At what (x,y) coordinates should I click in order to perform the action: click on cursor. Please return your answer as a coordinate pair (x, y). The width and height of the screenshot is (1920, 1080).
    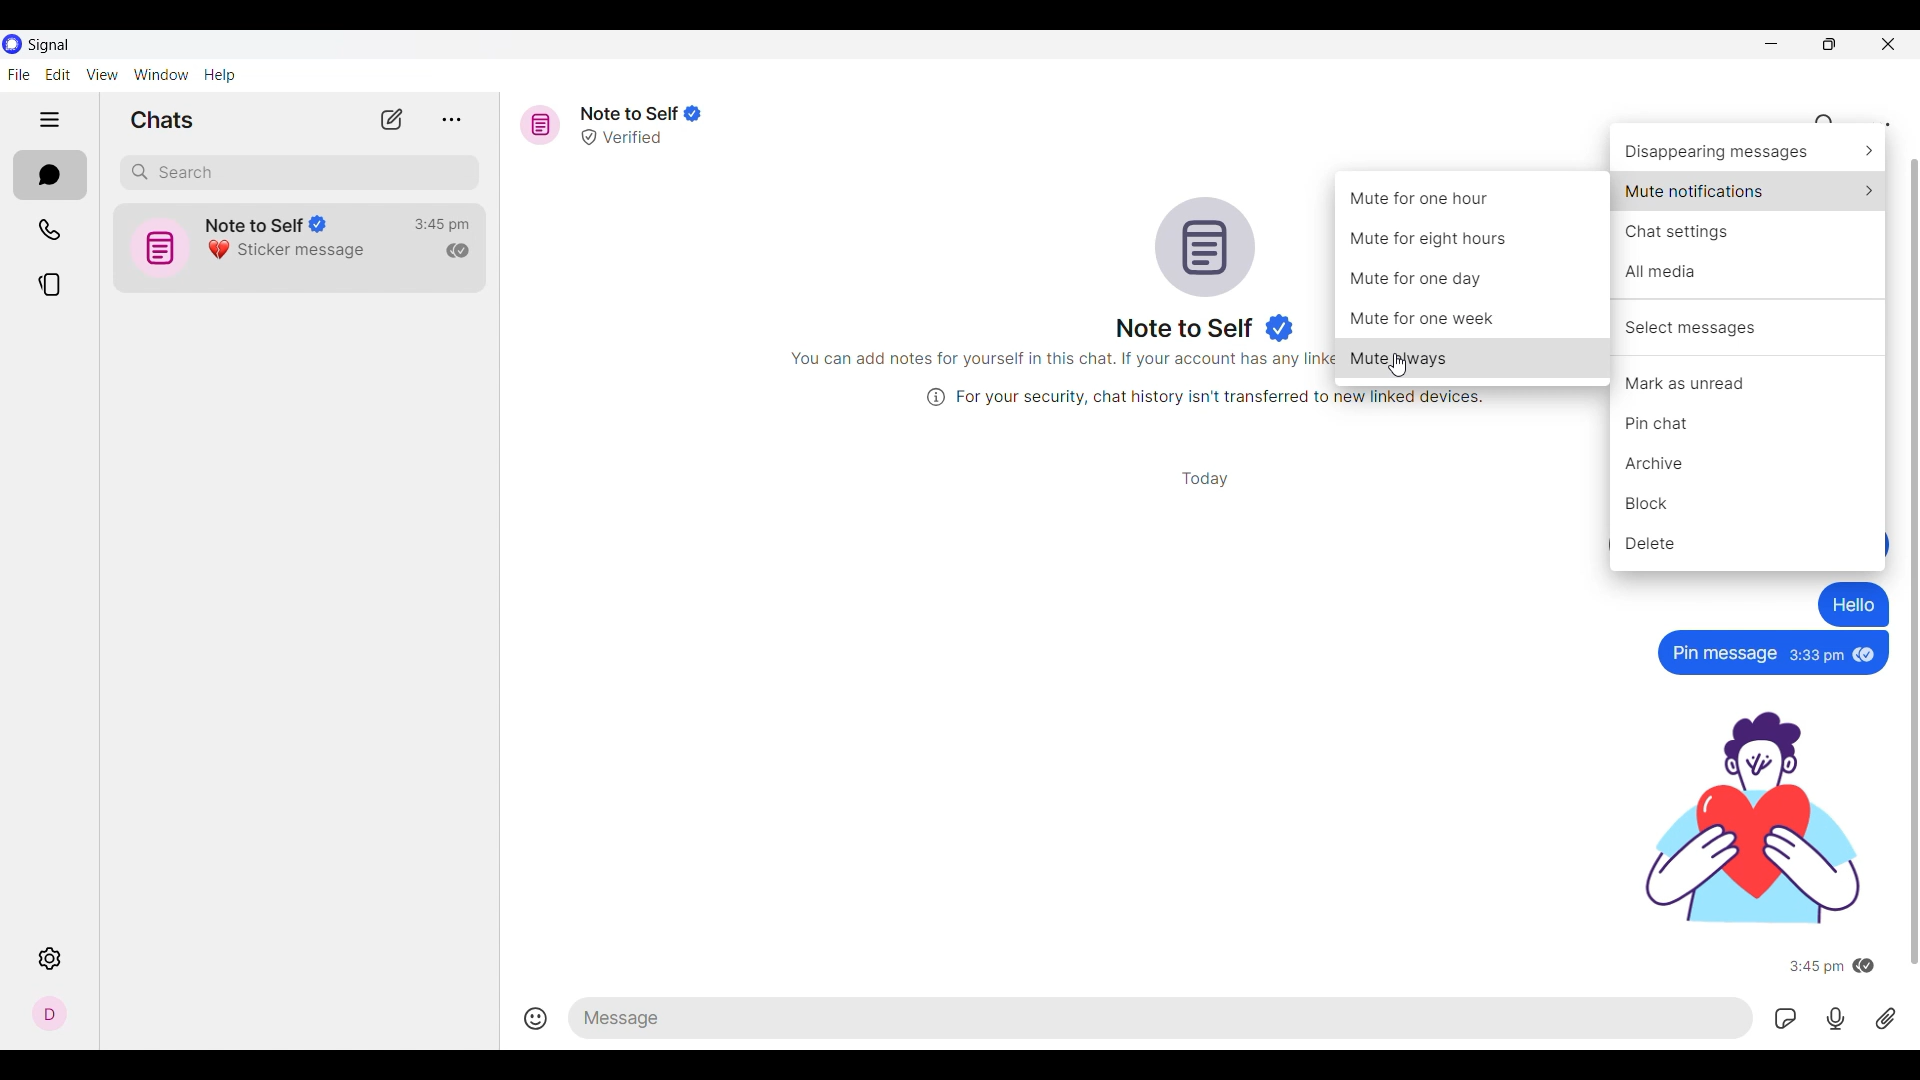
    Looking at the image, I should click on (1401, 366).